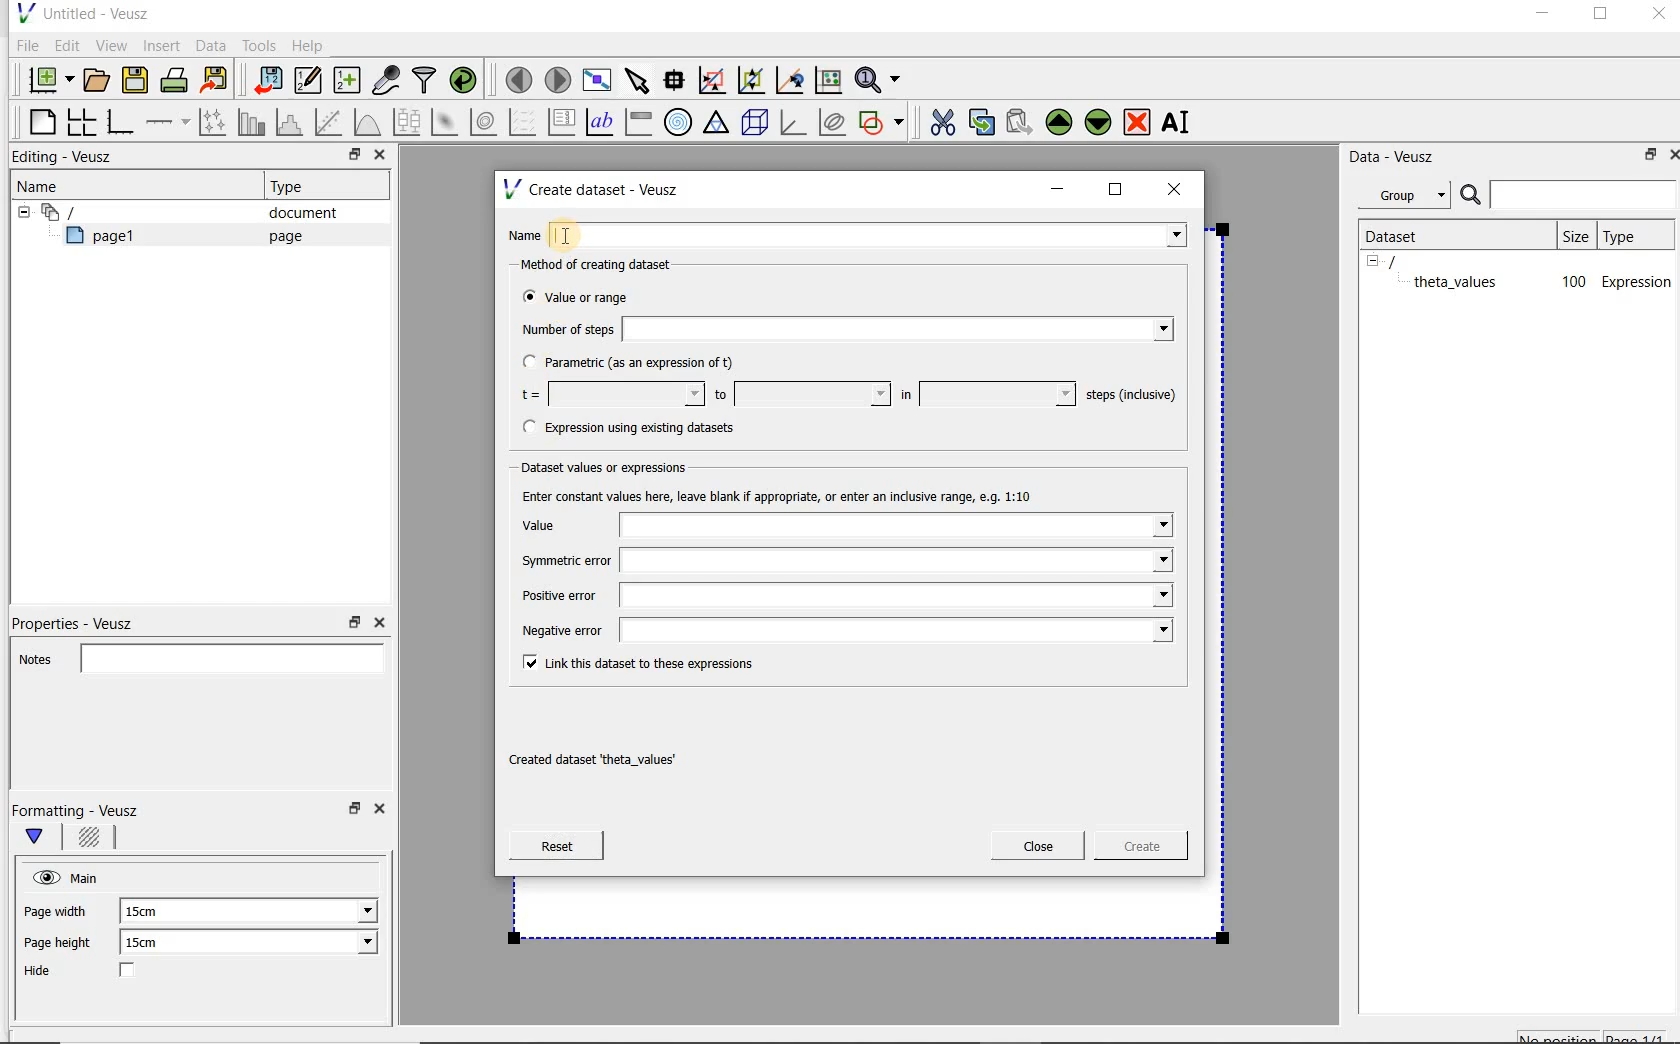 This screenshot has height=1044, width=1680. What do you see at coordinates (1574, 233) in the screenshot?
I see `size` at bounding box center [1574, 233].